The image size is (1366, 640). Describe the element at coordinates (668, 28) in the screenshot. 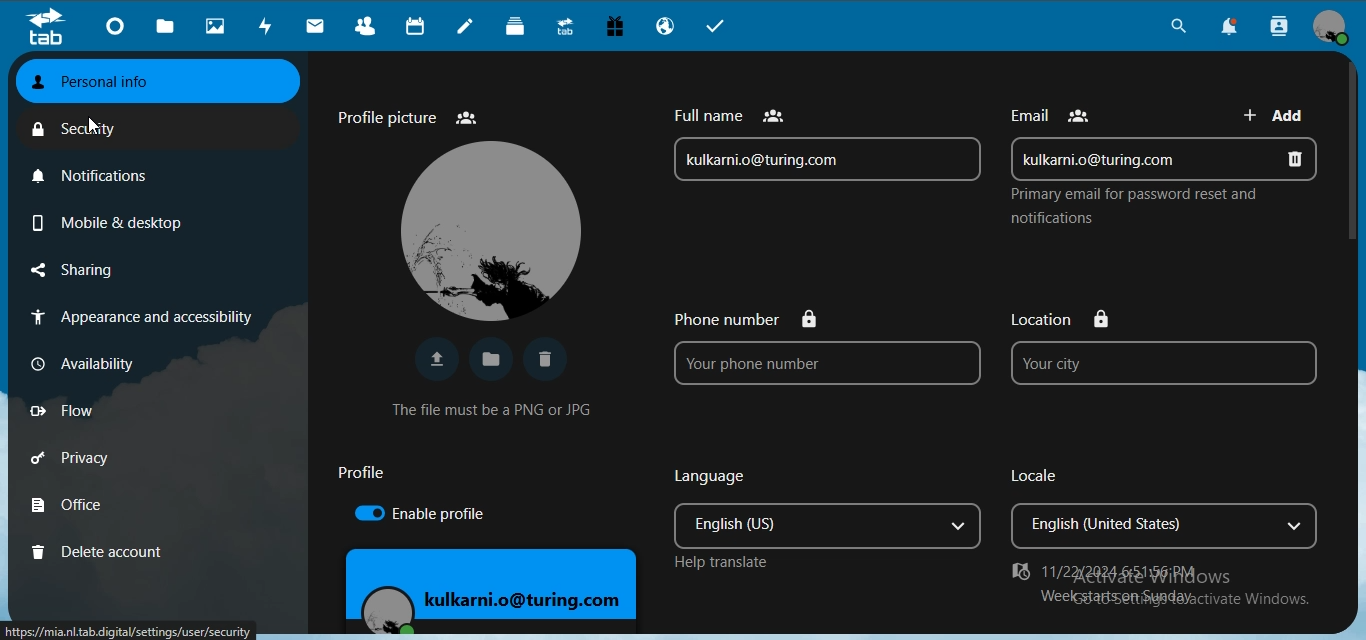

I see `email hosting` at that location.